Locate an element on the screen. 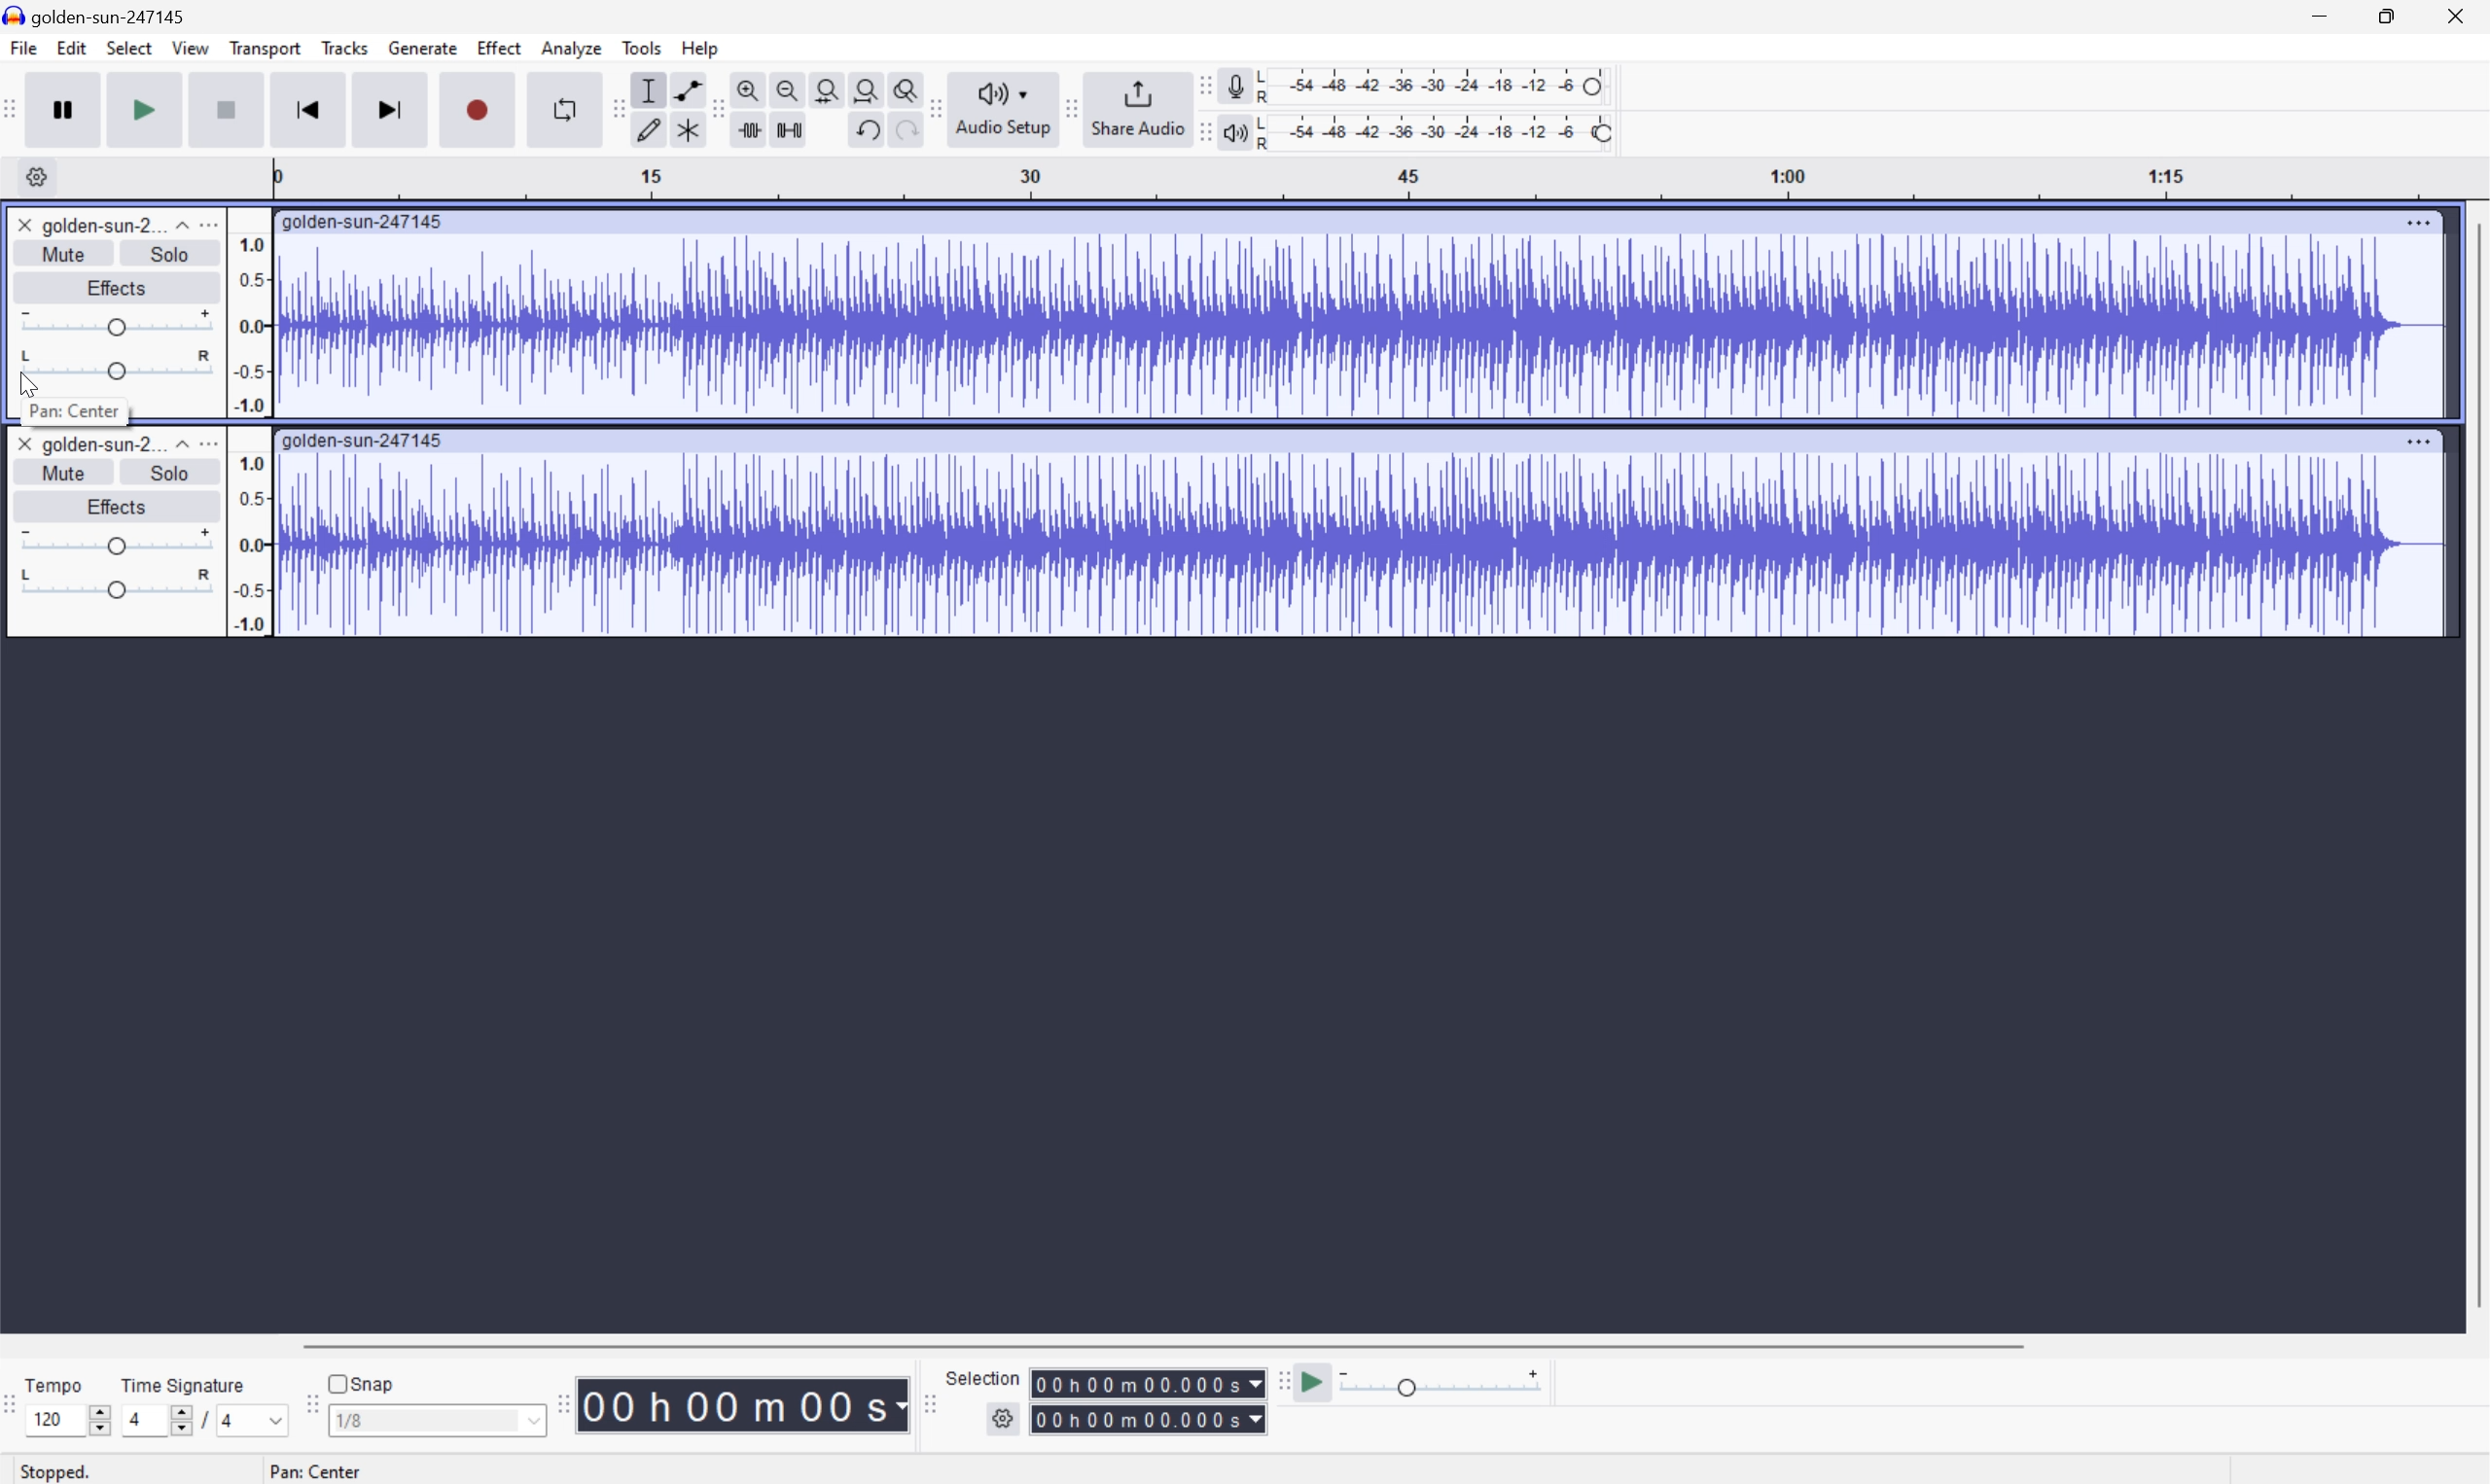 Image resolution: width=2490 pixels, height=1484 pixels. Fit project to width is located at coordinates (862, 87).